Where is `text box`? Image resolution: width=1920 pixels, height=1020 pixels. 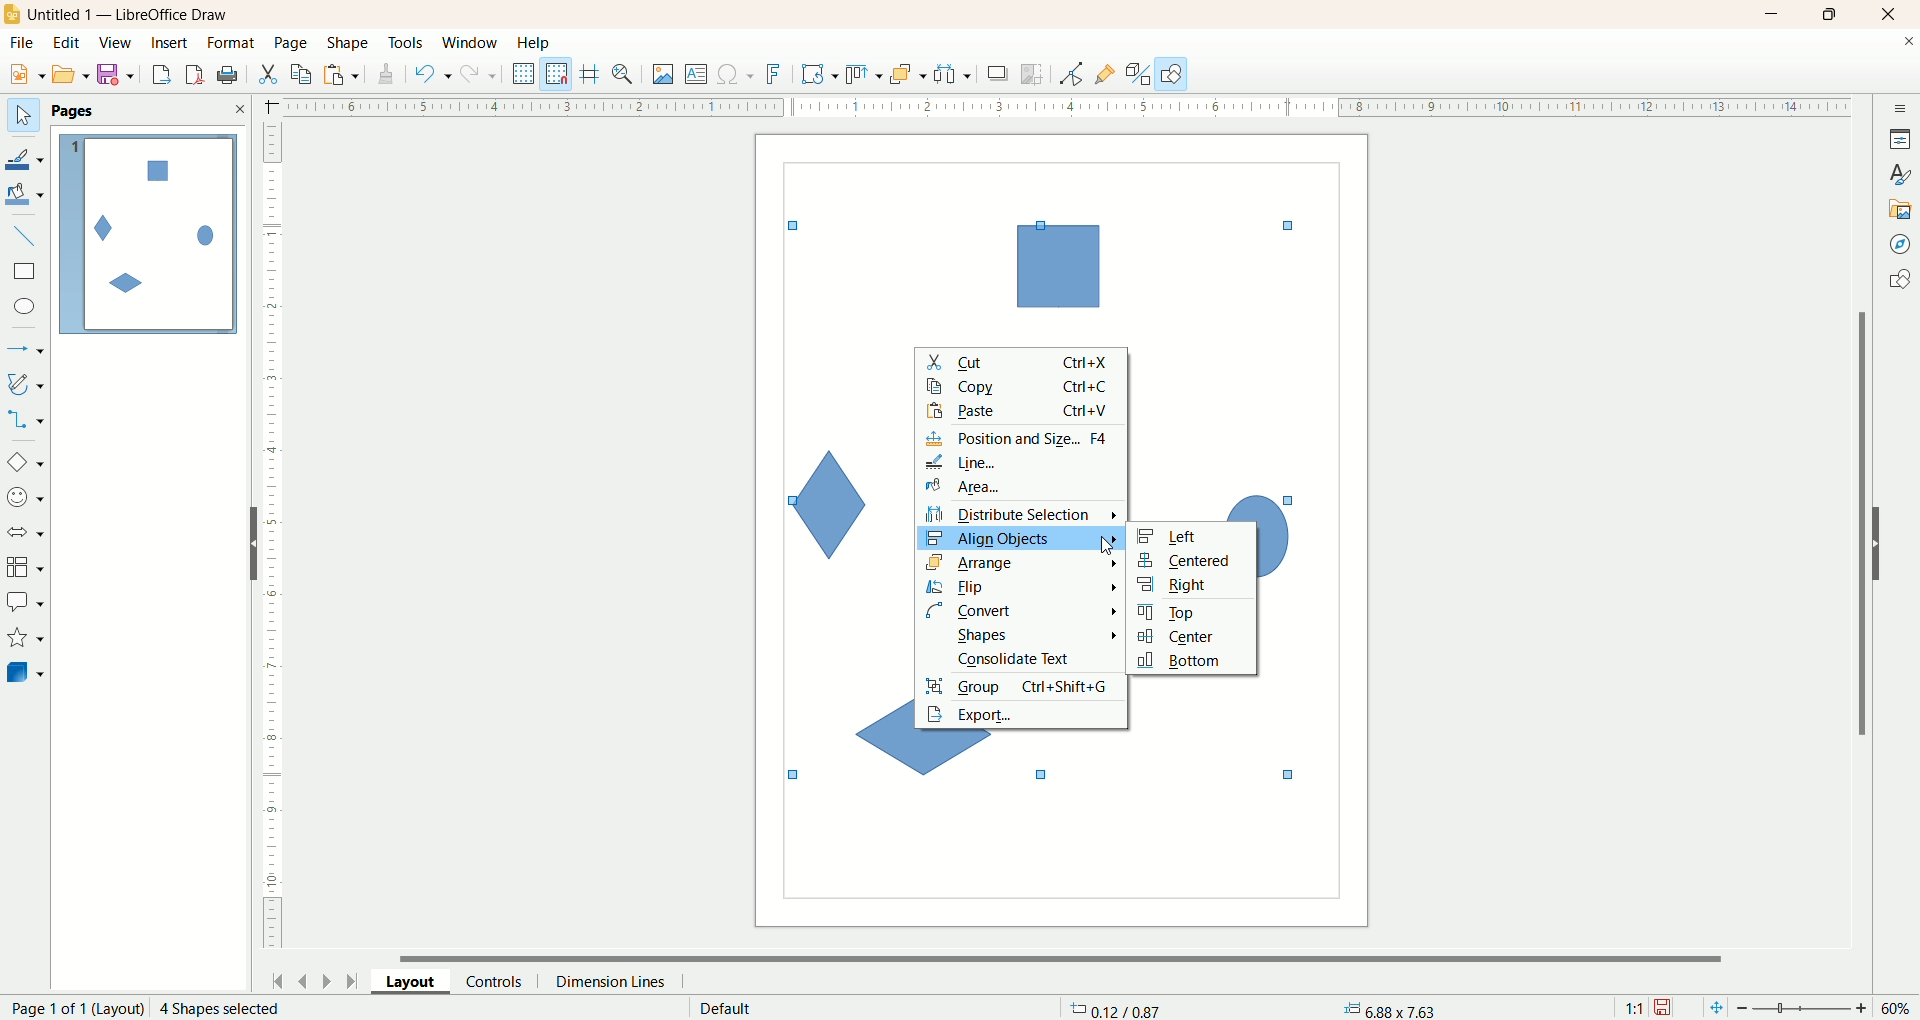
text box is located at coordinates (698, 76).